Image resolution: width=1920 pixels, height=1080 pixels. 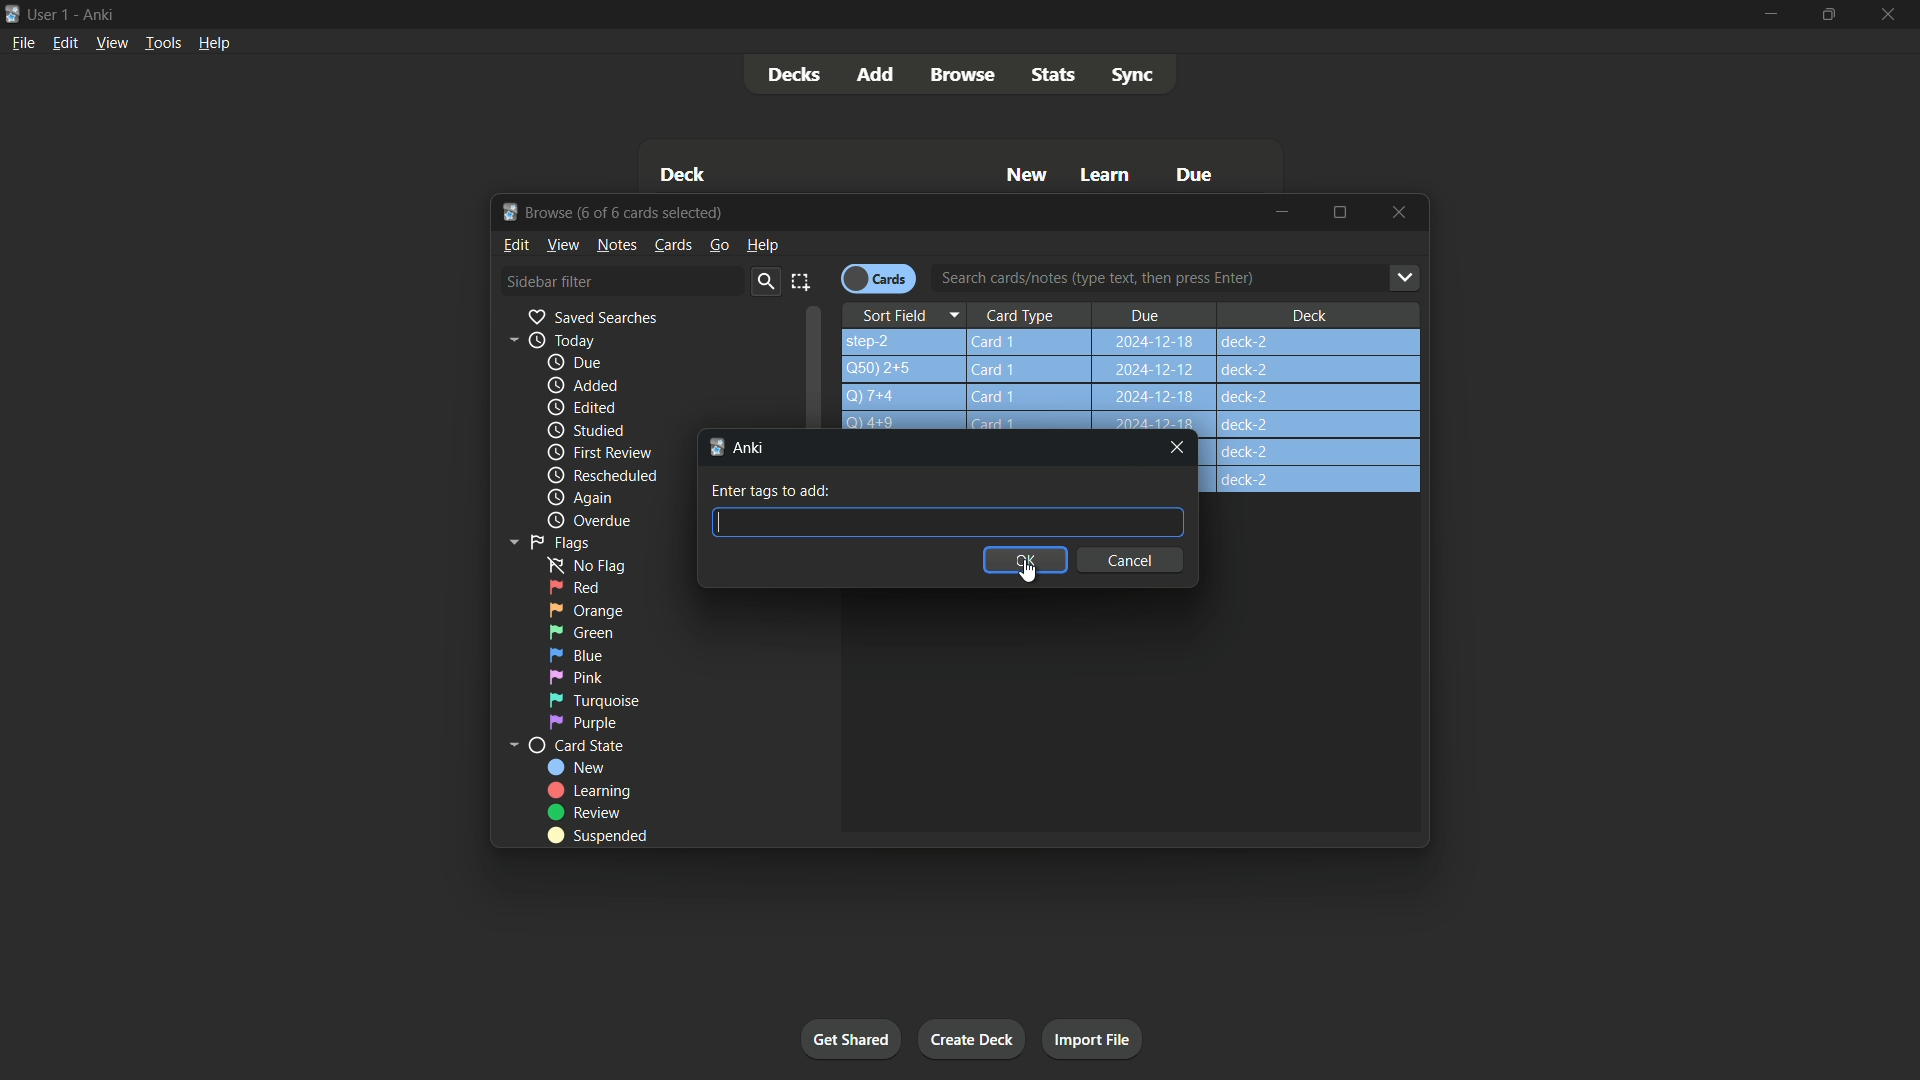 What do you see at coordinates (576, 677) in the screenshot?
I see `pink` at bounding box center [576, 677].